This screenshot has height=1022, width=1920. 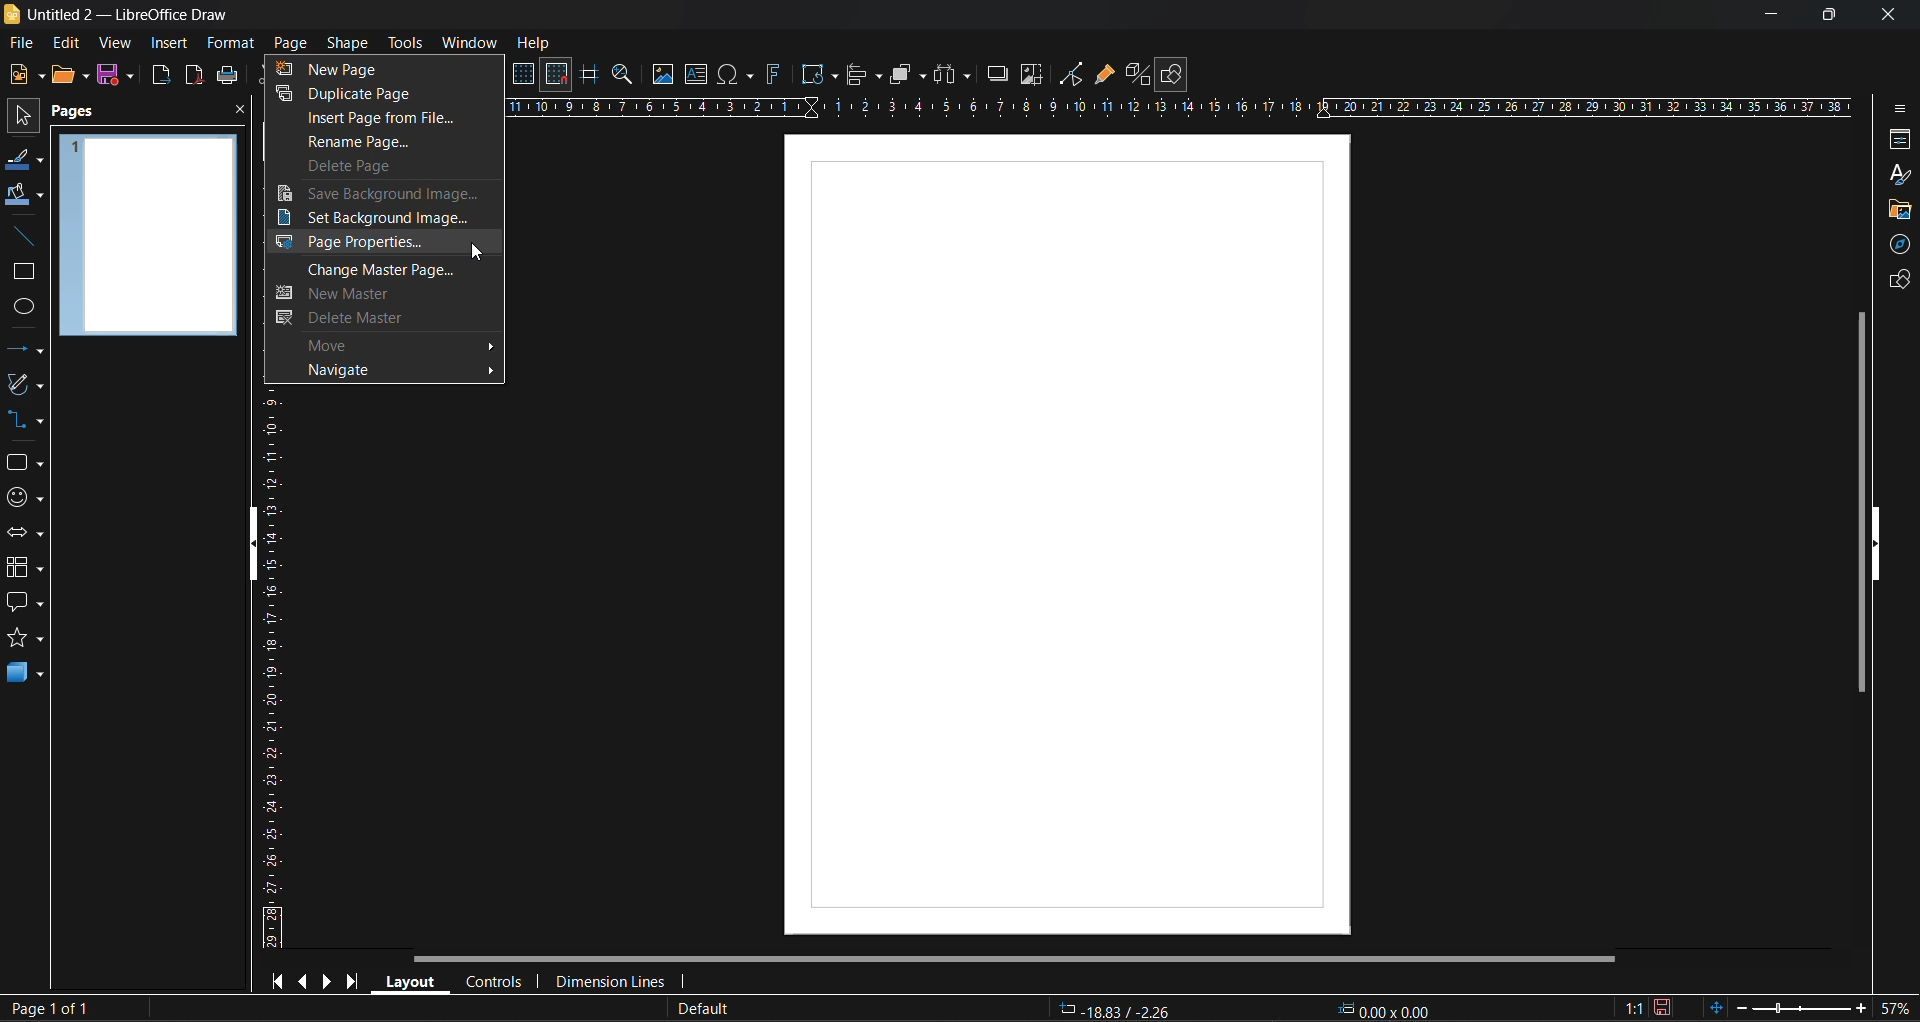 What do you see at coordinates (163, 75) in the screenshot?
I see `export` at bounding box center [163, 75].